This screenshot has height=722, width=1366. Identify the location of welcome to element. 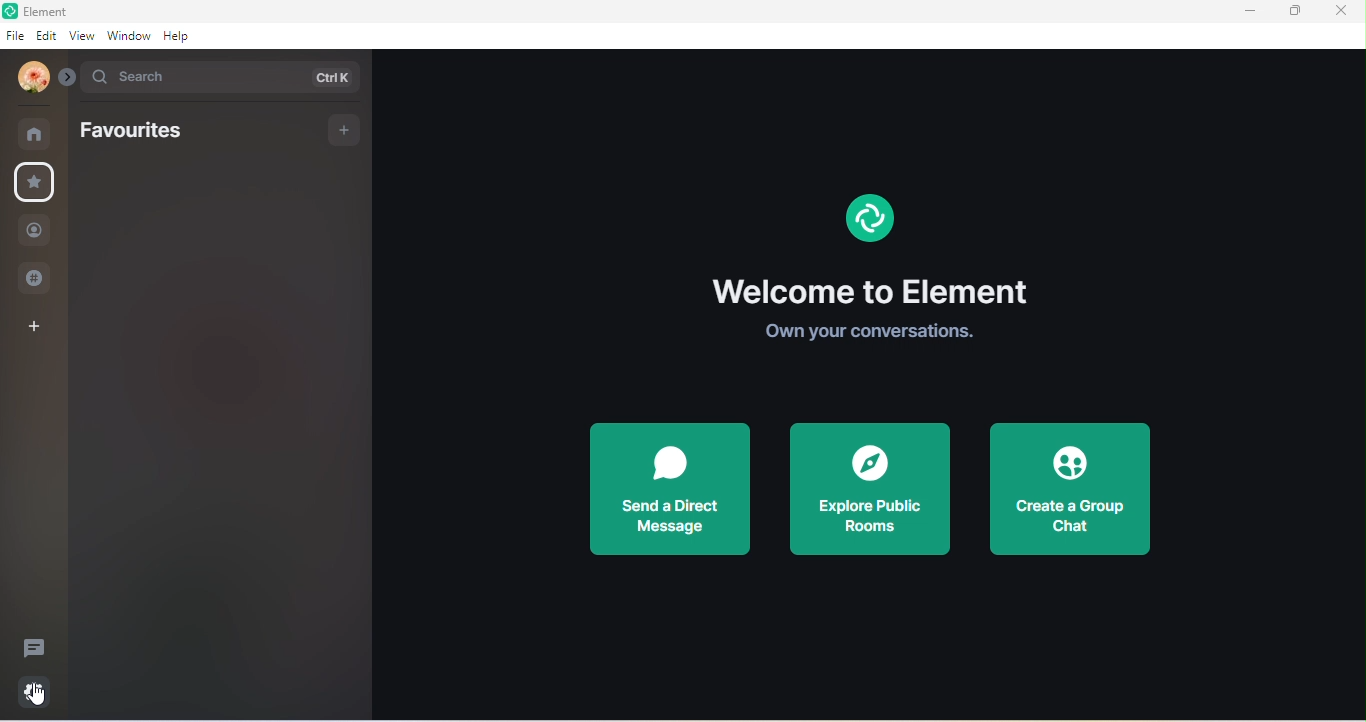
(873, 289).